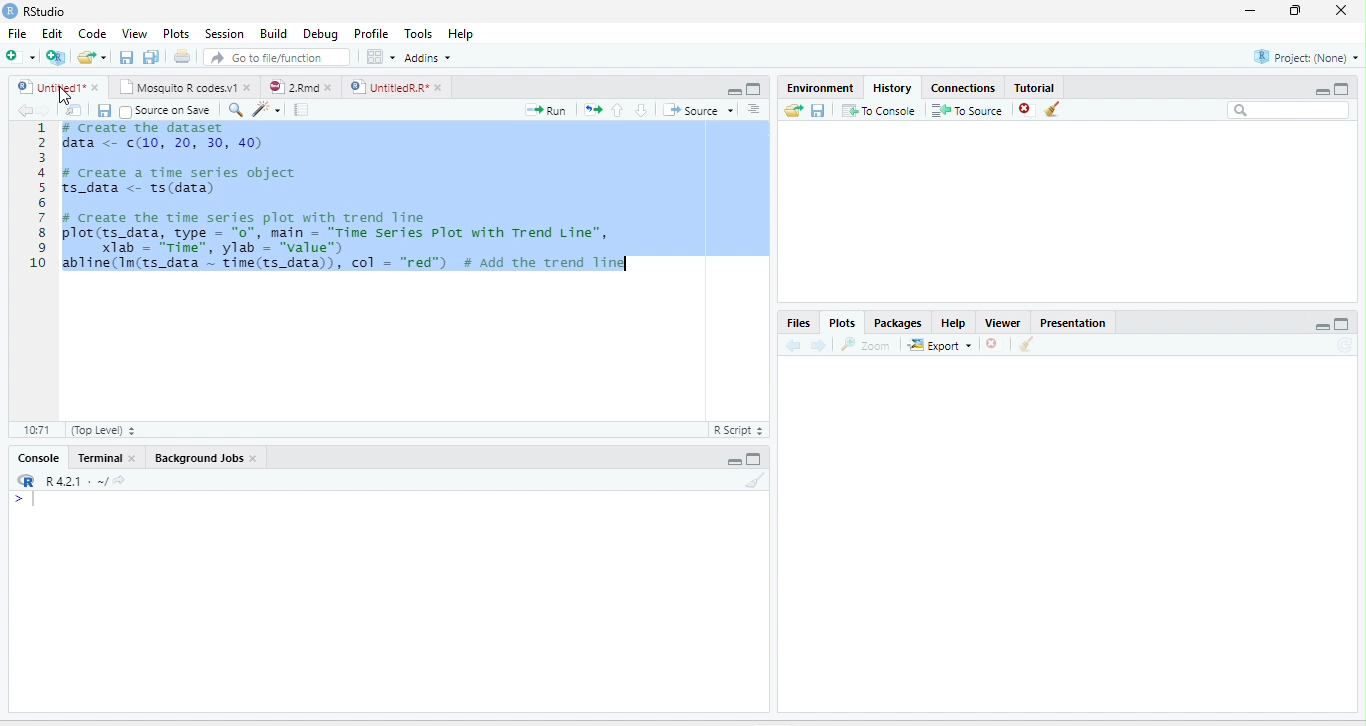 This screenshot has height=726, width=1366. I want to click on close, so click(329, 87).